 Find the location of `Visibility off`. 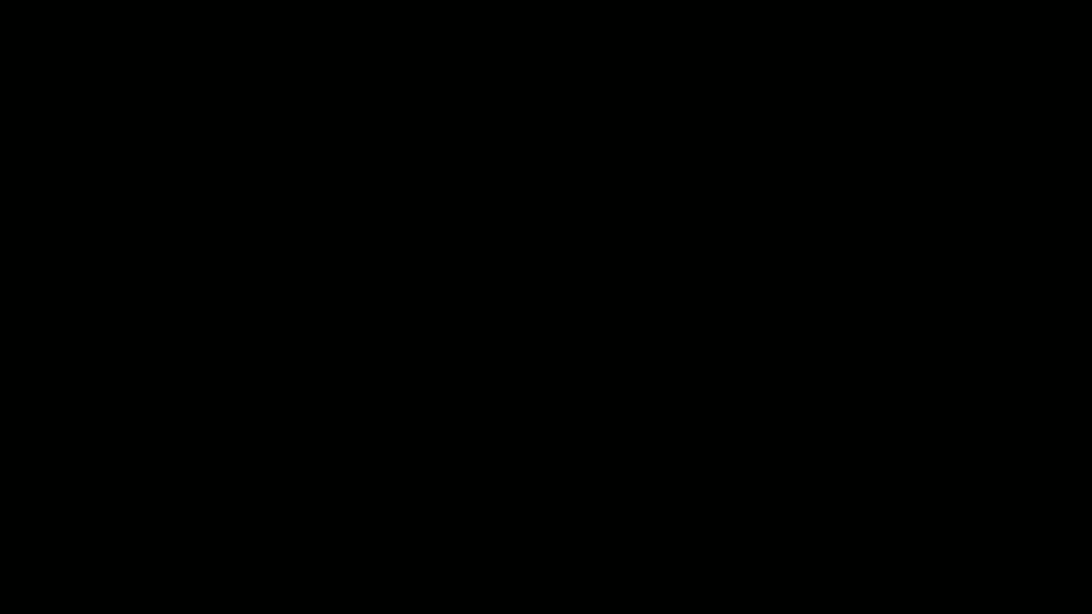

Visibility off is located at coordinates (546, 307).